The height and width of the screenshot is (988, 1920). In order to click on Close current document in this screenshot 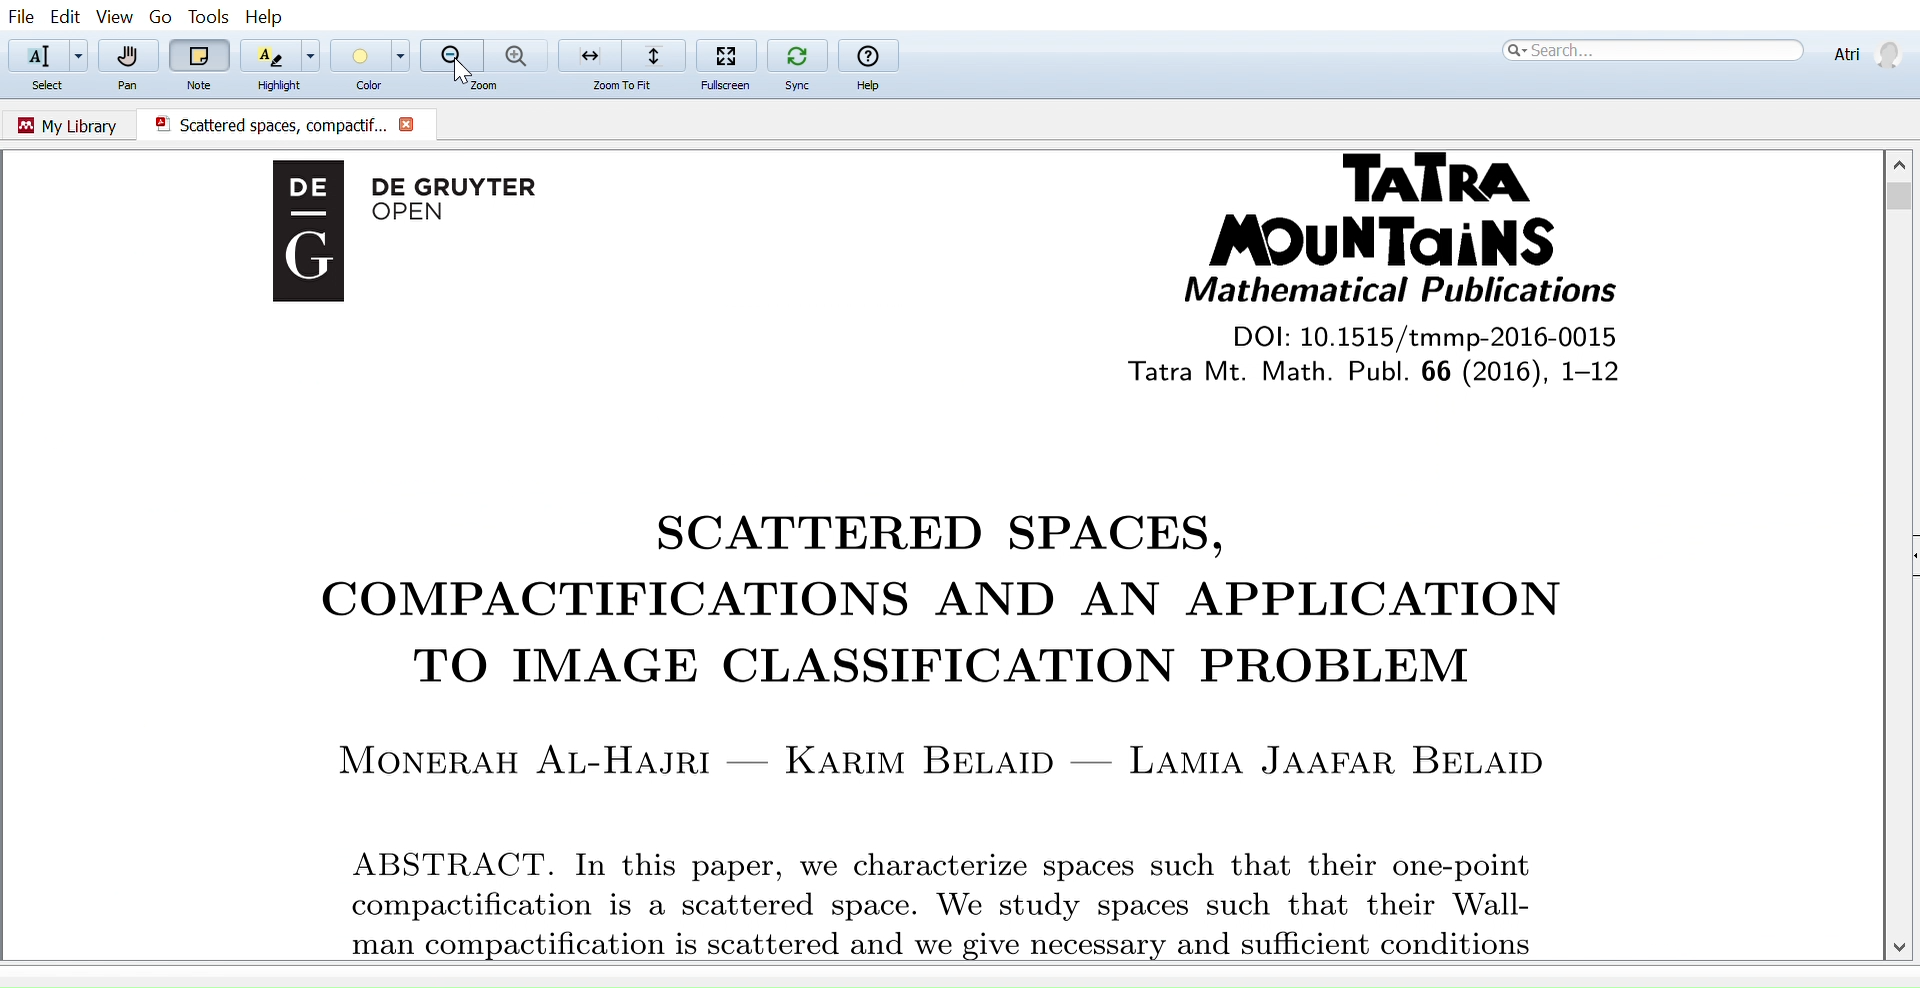, I will do `click(408, 126)`.